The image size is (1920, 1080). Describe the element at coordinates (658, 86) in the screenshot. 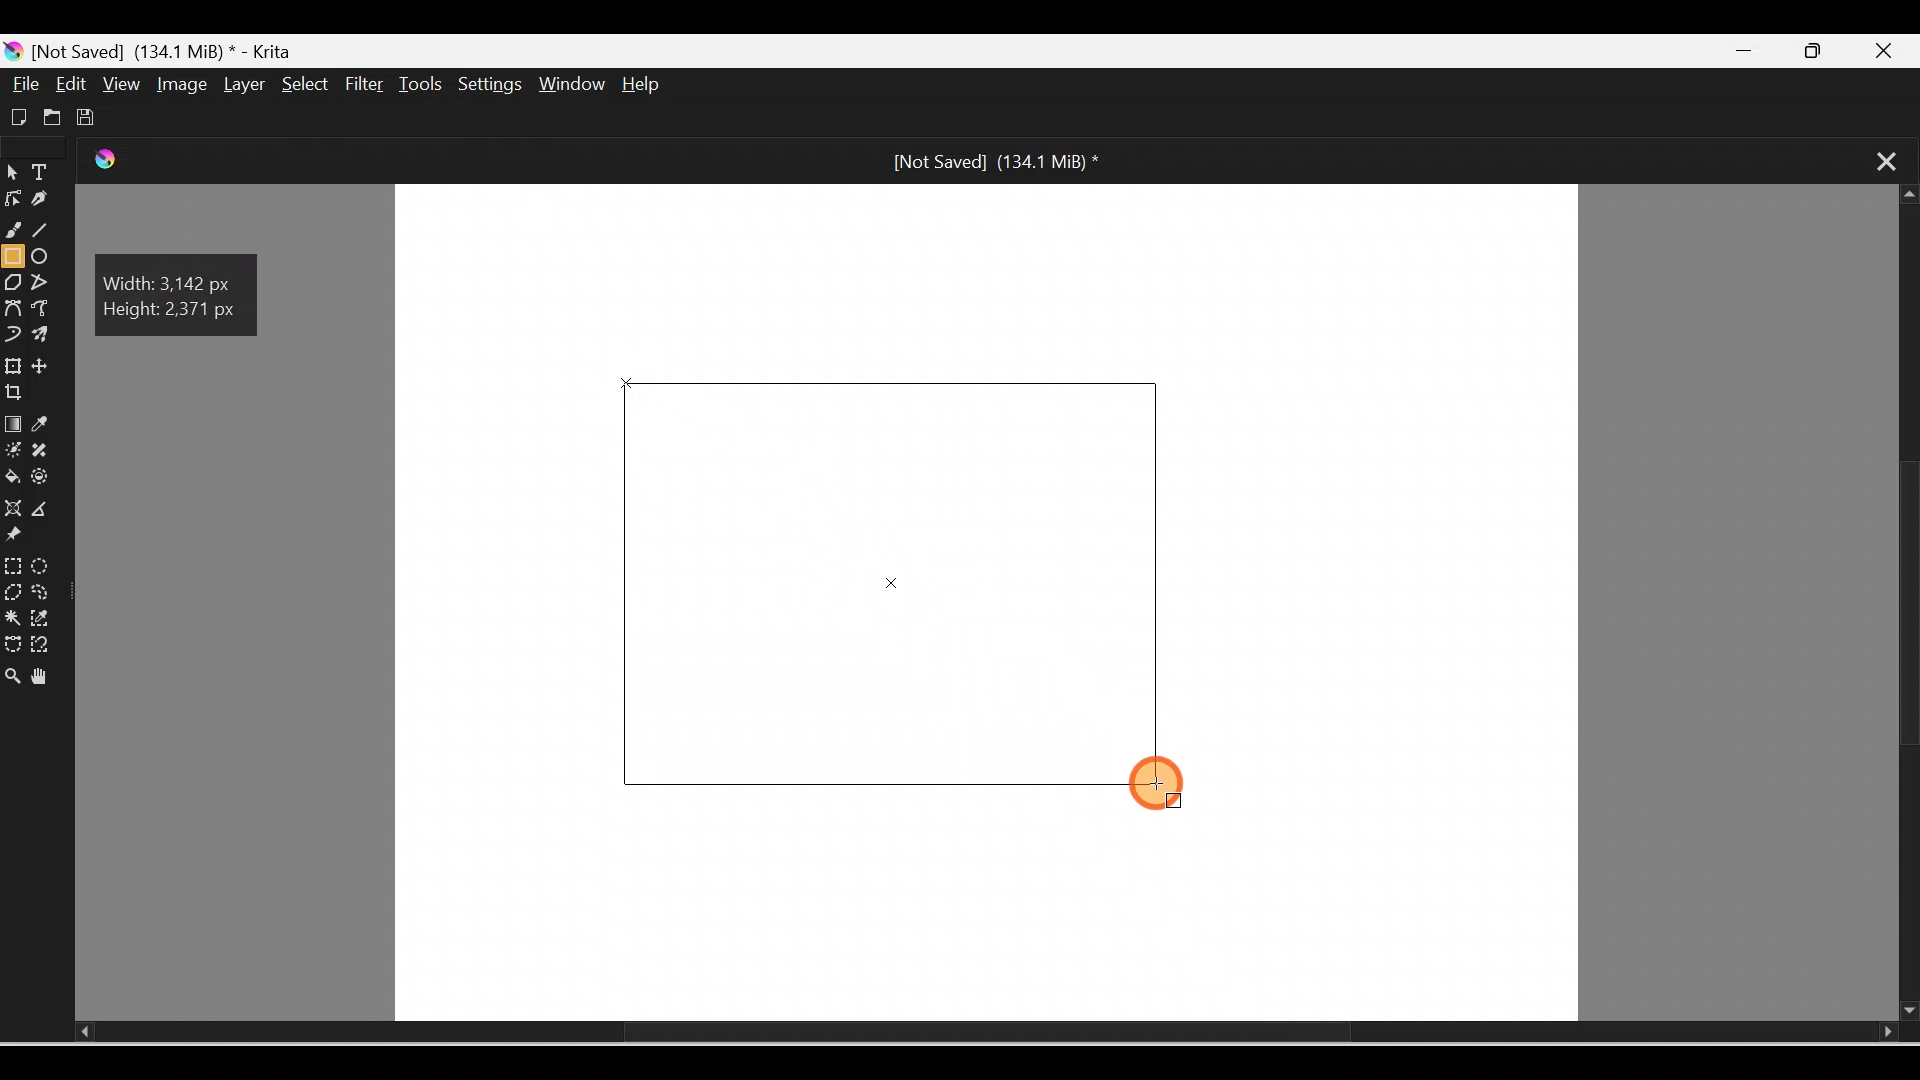

I see `Help` at that location.